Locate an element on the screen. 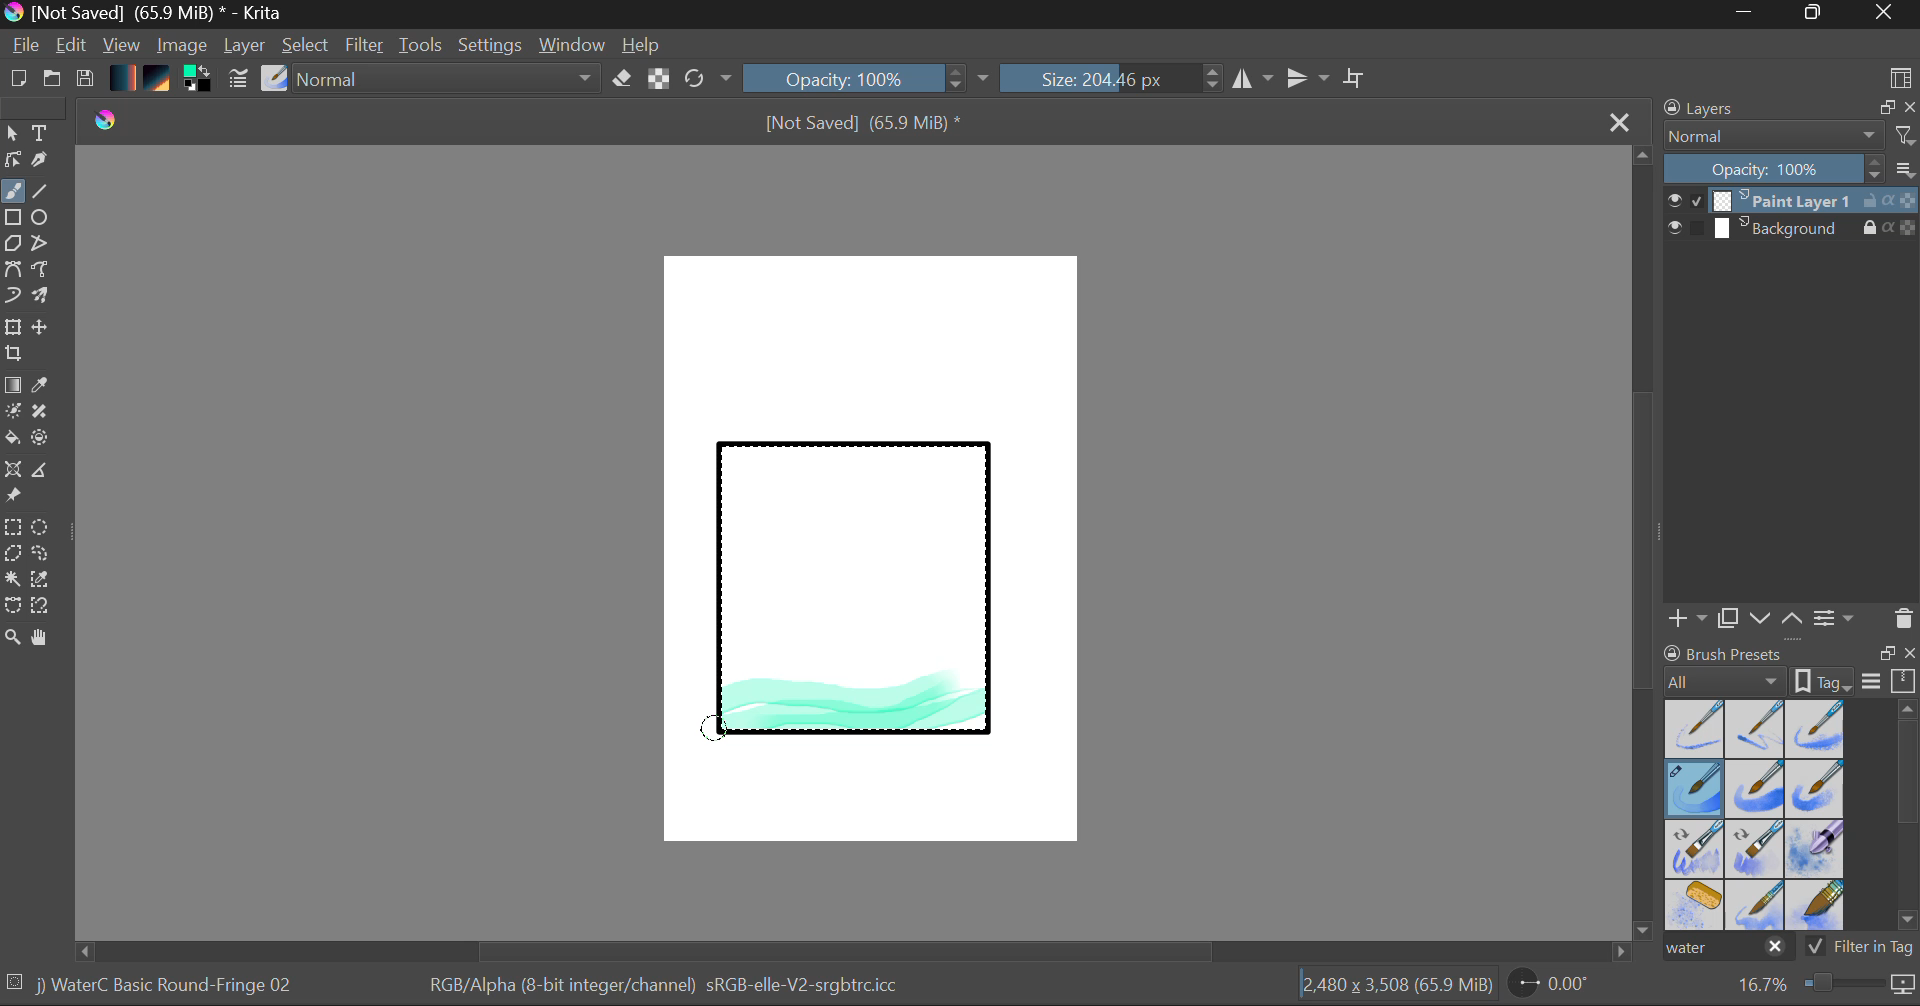 Image resolution: width=1920 pixels, height=1006 pixels. Water C - Decay Tilt is located at coordinates (1755, 847).